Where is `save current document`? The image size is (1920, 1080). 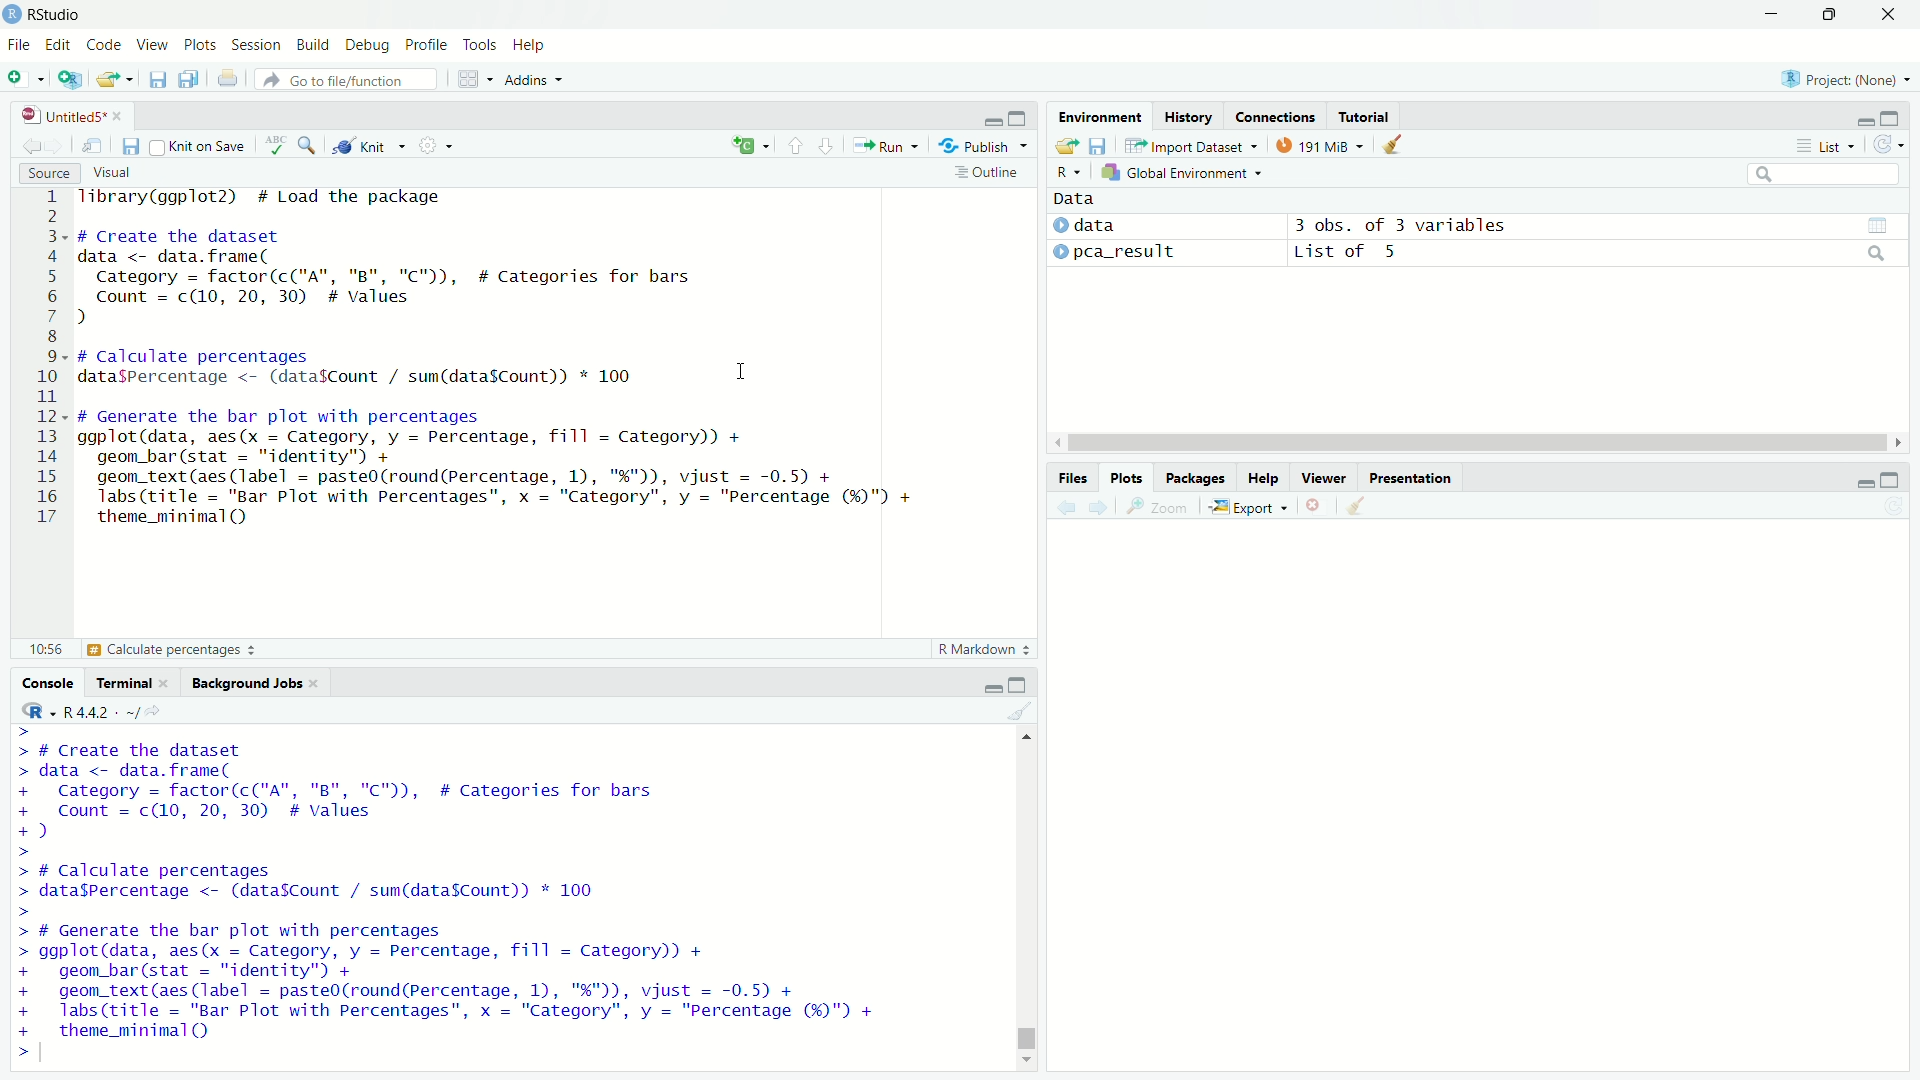 save current document is located at coordinates (132, 146).